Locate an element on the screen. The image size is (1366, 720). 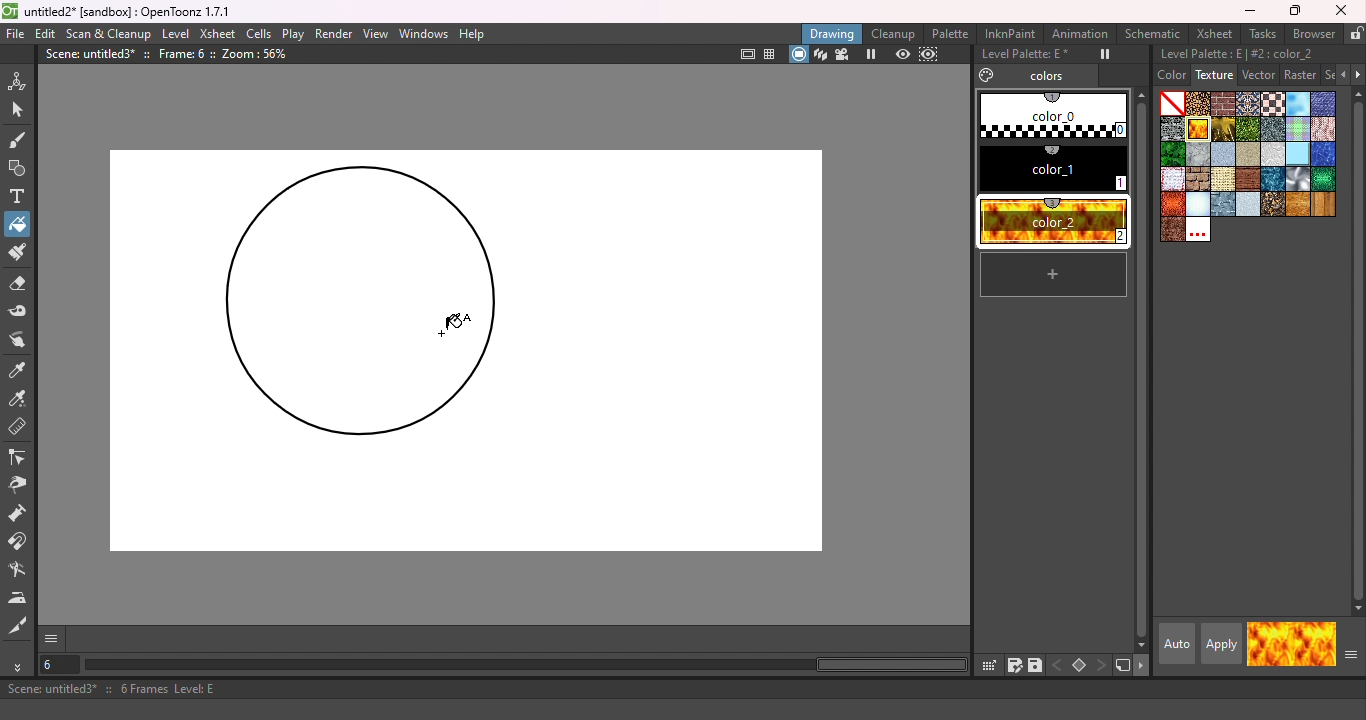
Safe area is located at coordinates (748, 55).